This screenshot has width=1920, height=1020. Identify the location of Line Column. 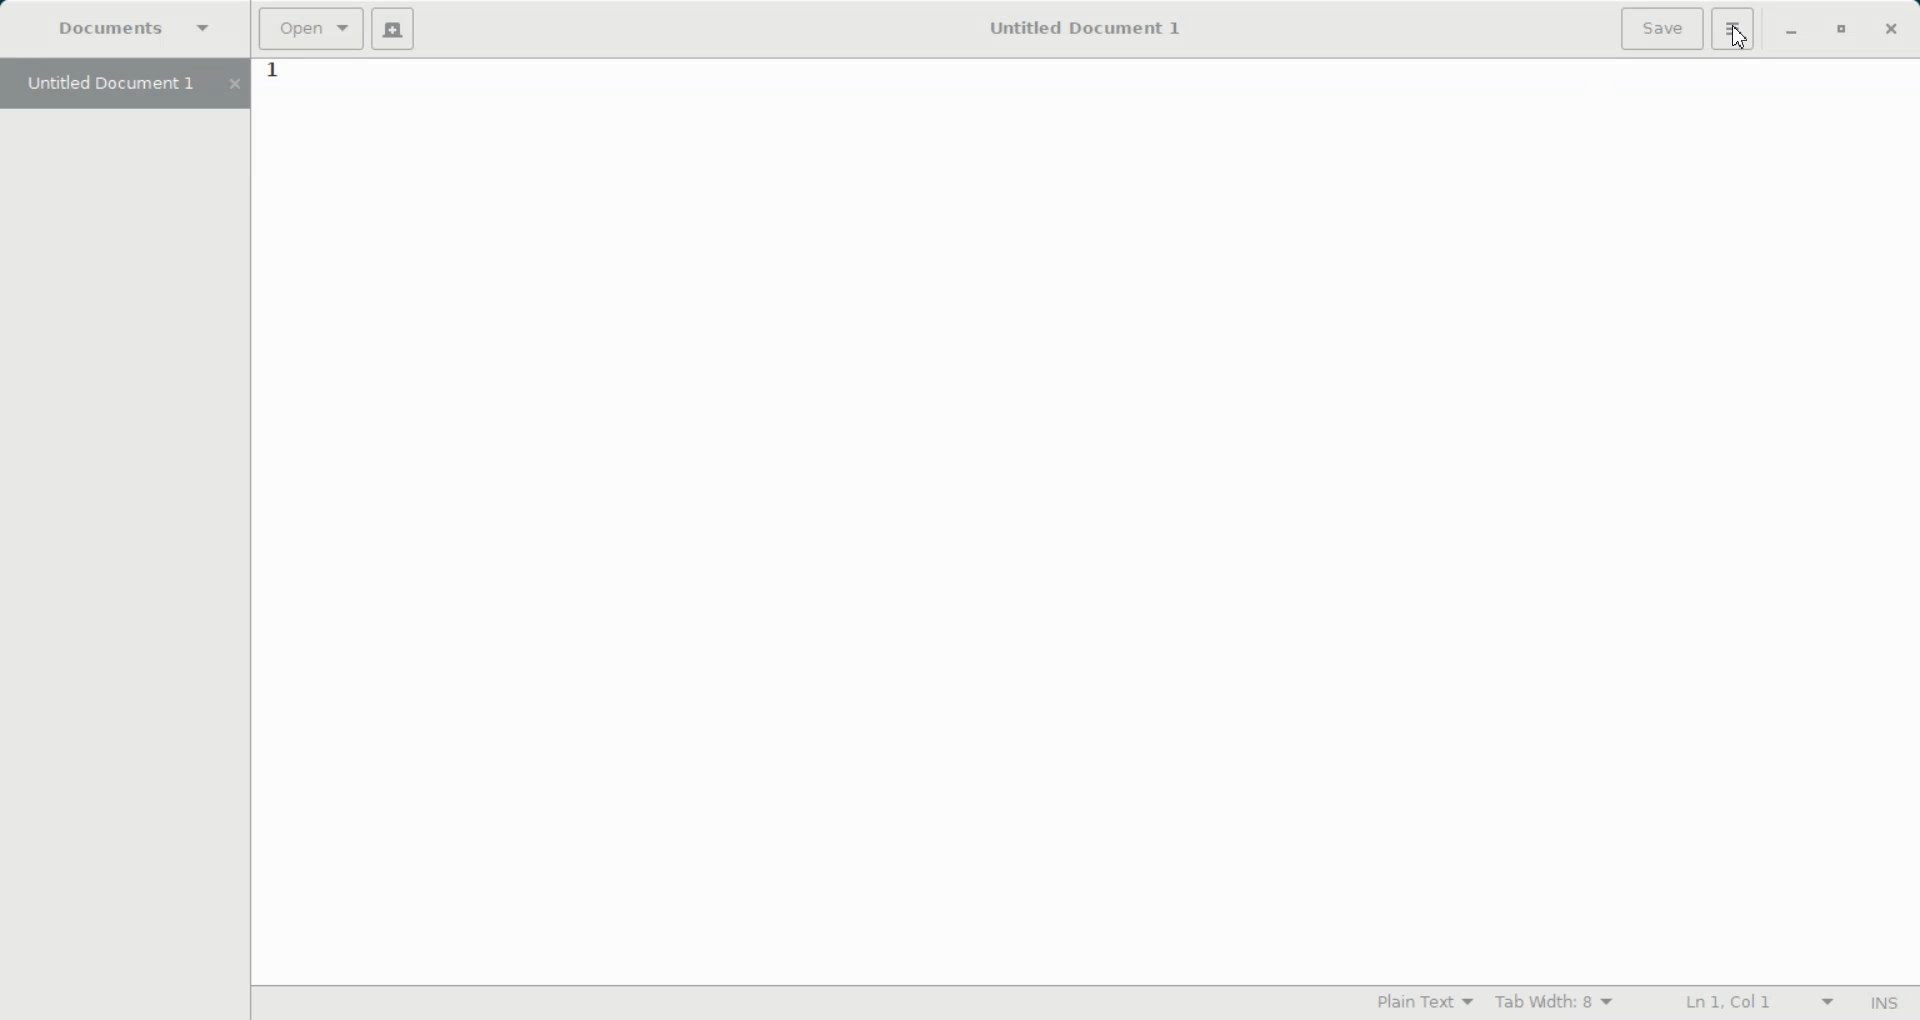
(1747, 1003).